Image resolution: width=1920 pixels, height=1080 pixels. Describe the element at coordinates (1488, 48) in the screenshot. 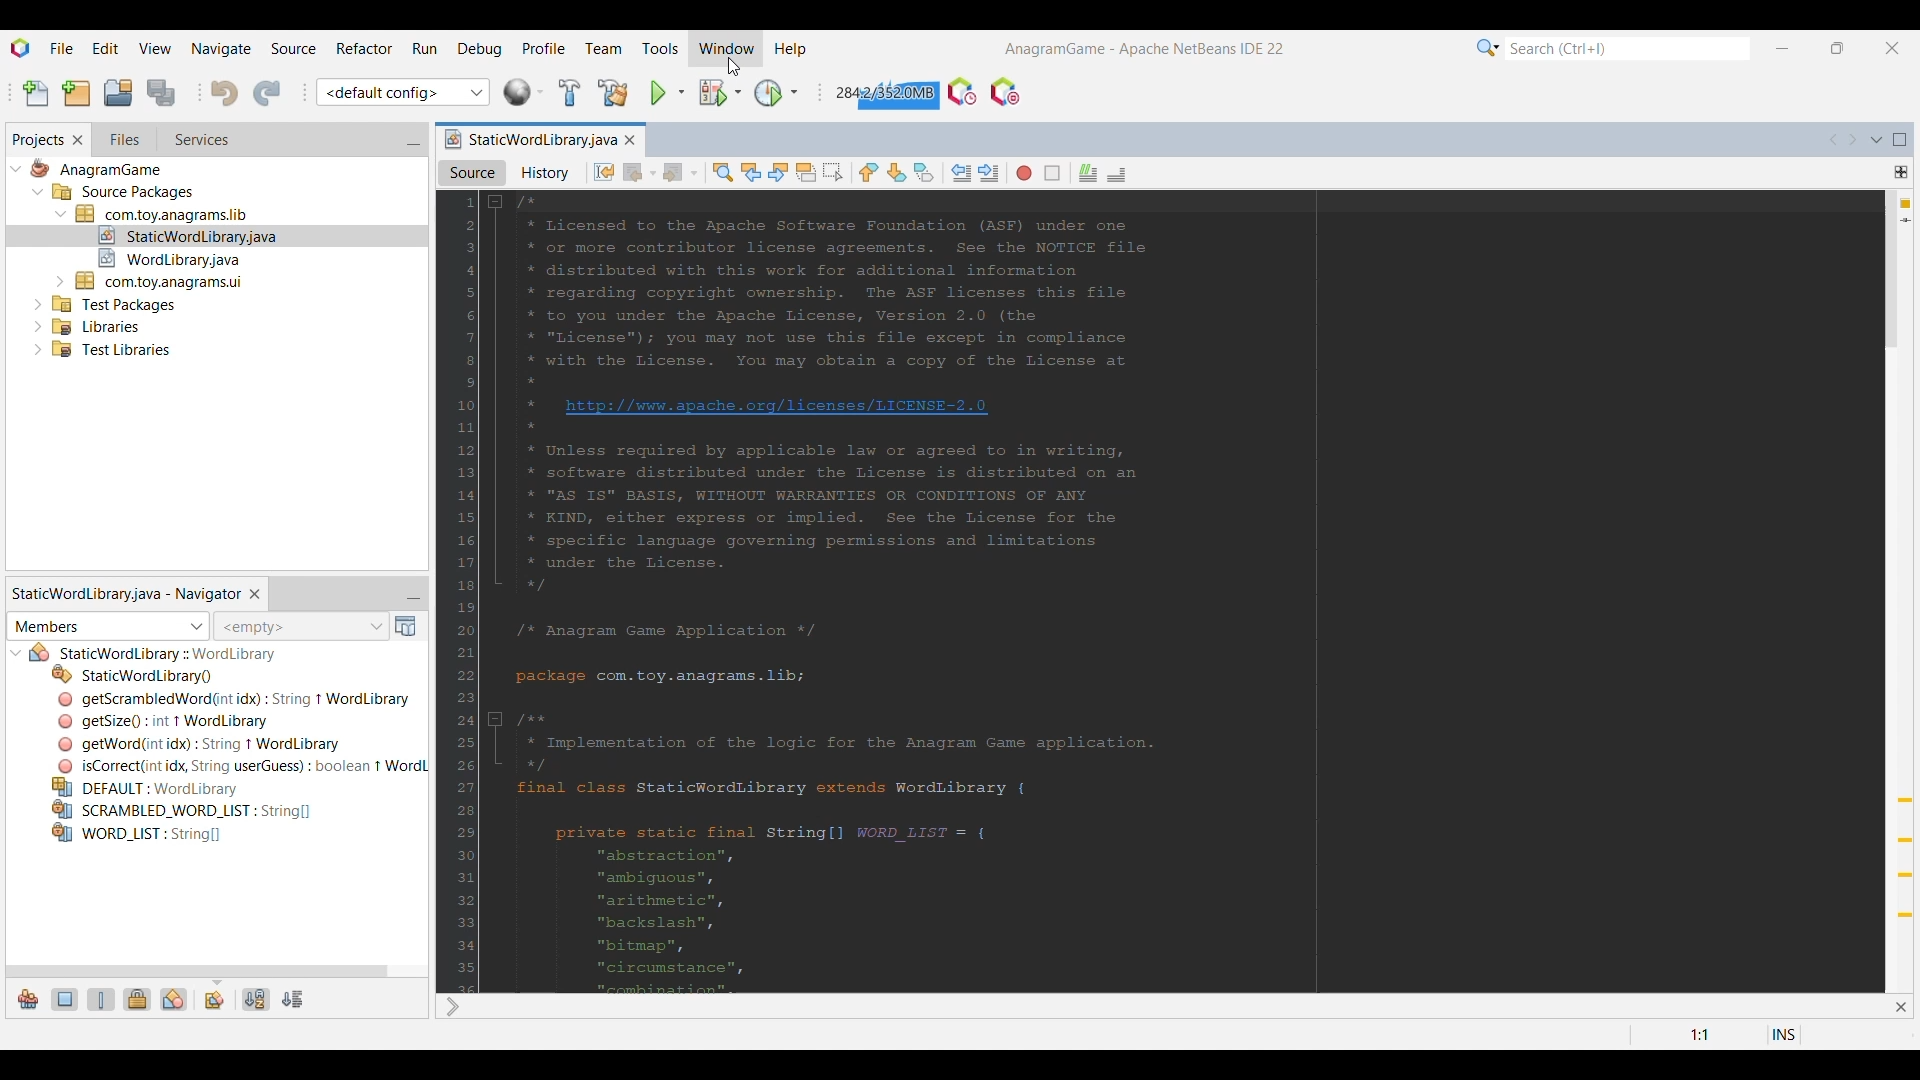

I see `Search options` at that location.